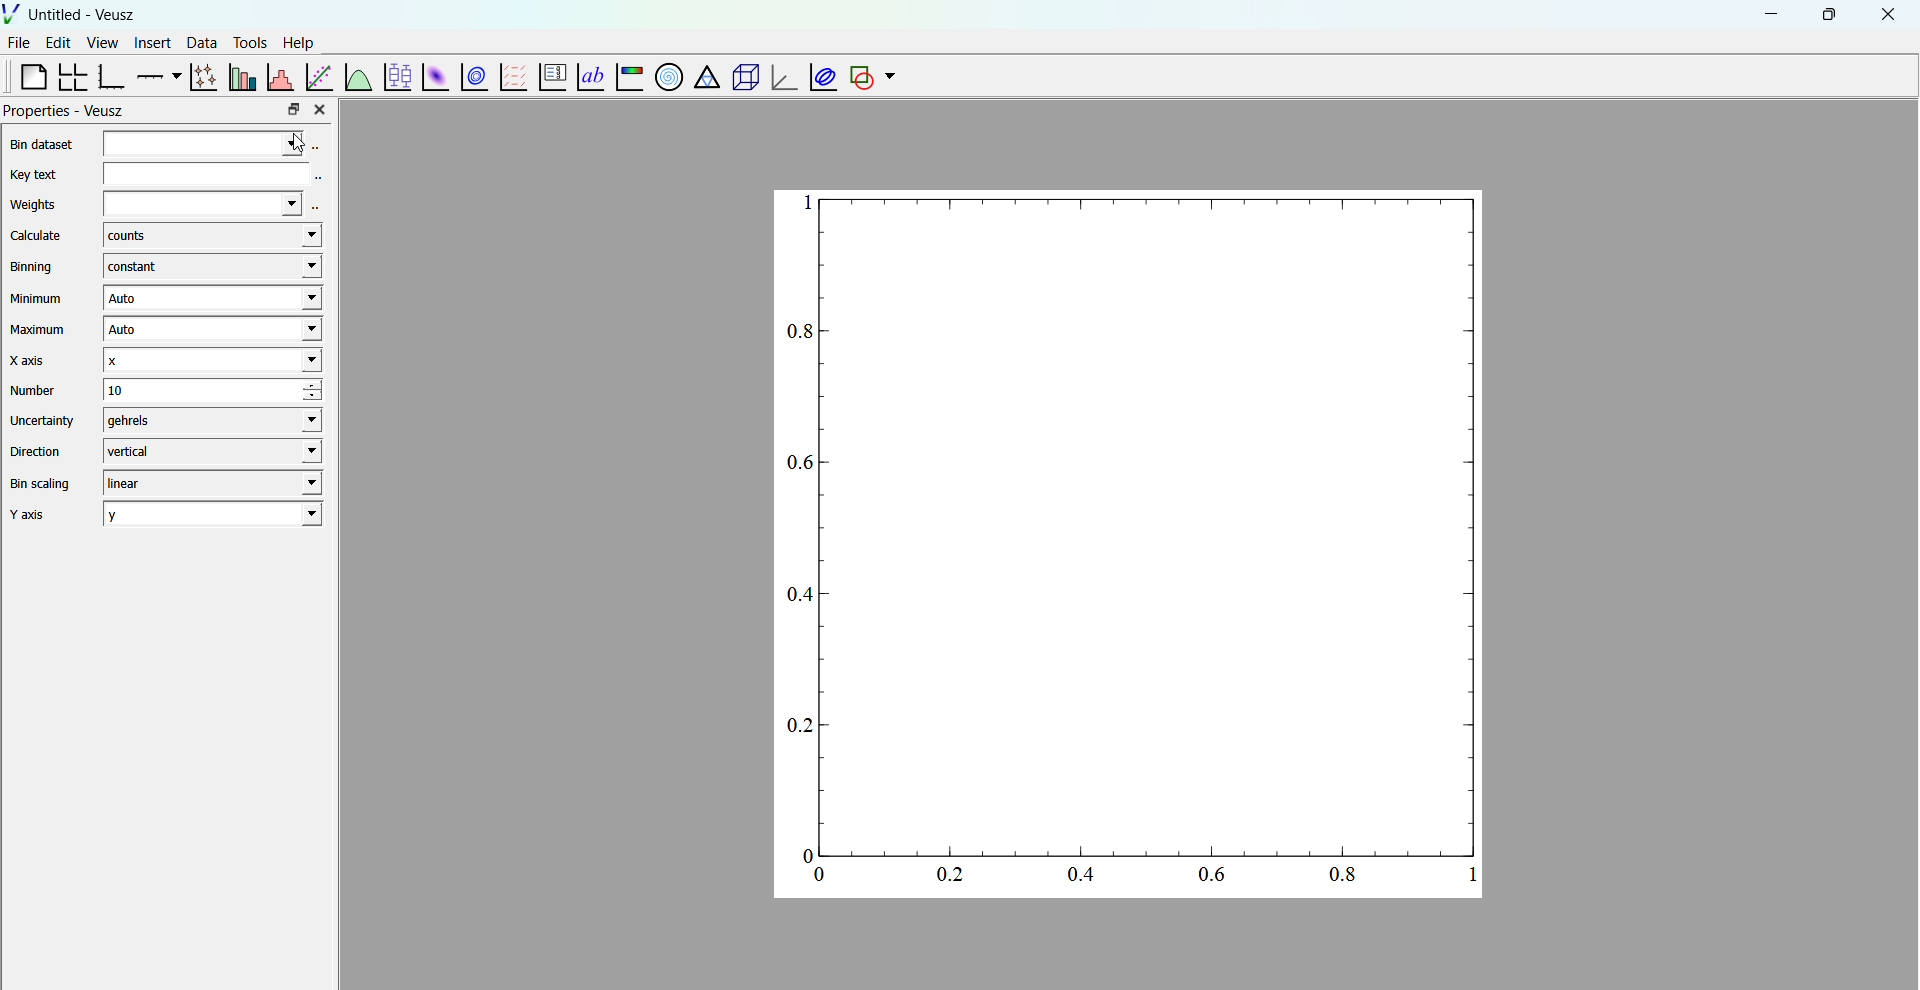  Describe the element at coordinates (215, 299) in the screenshot. I see `Auto ` at that location.